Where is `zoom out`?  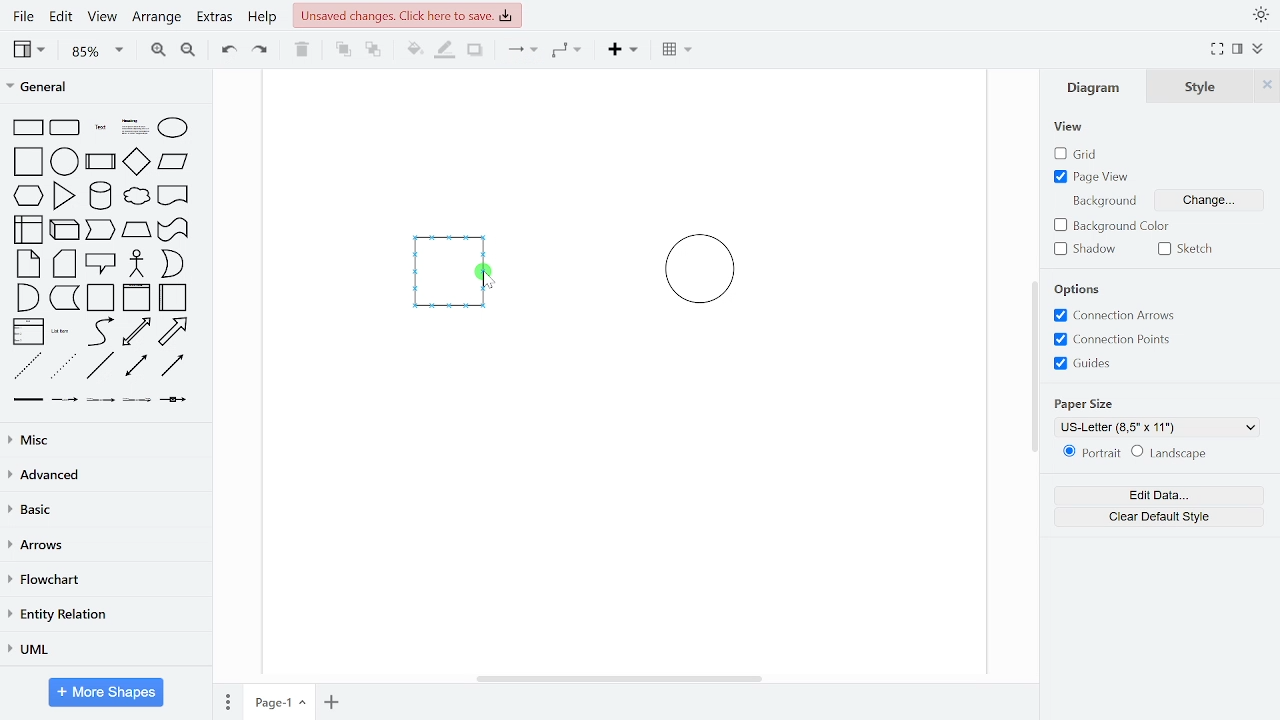
zoom out is located at coordinates (187, 49).